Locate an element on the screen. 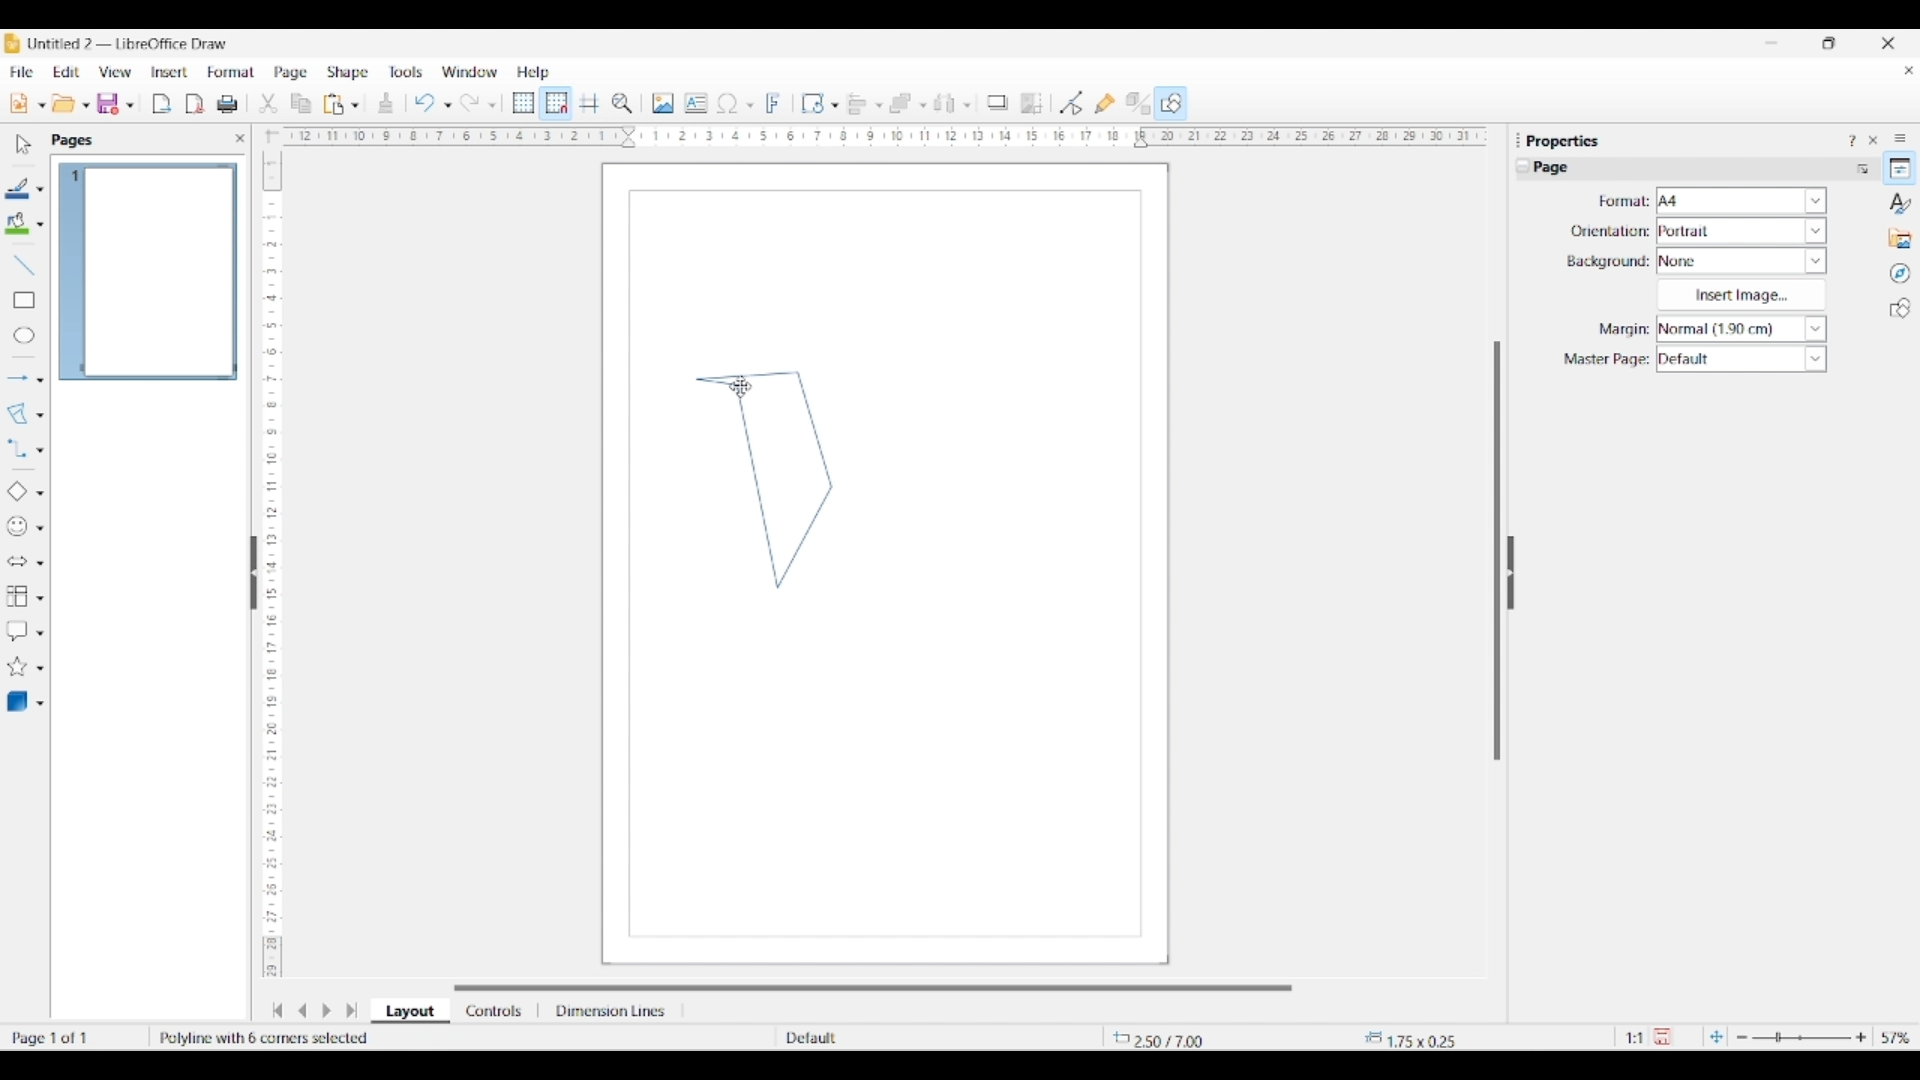 The width and height of the screenshot is (1920, 1080). File is located at coordinates (21, 72).